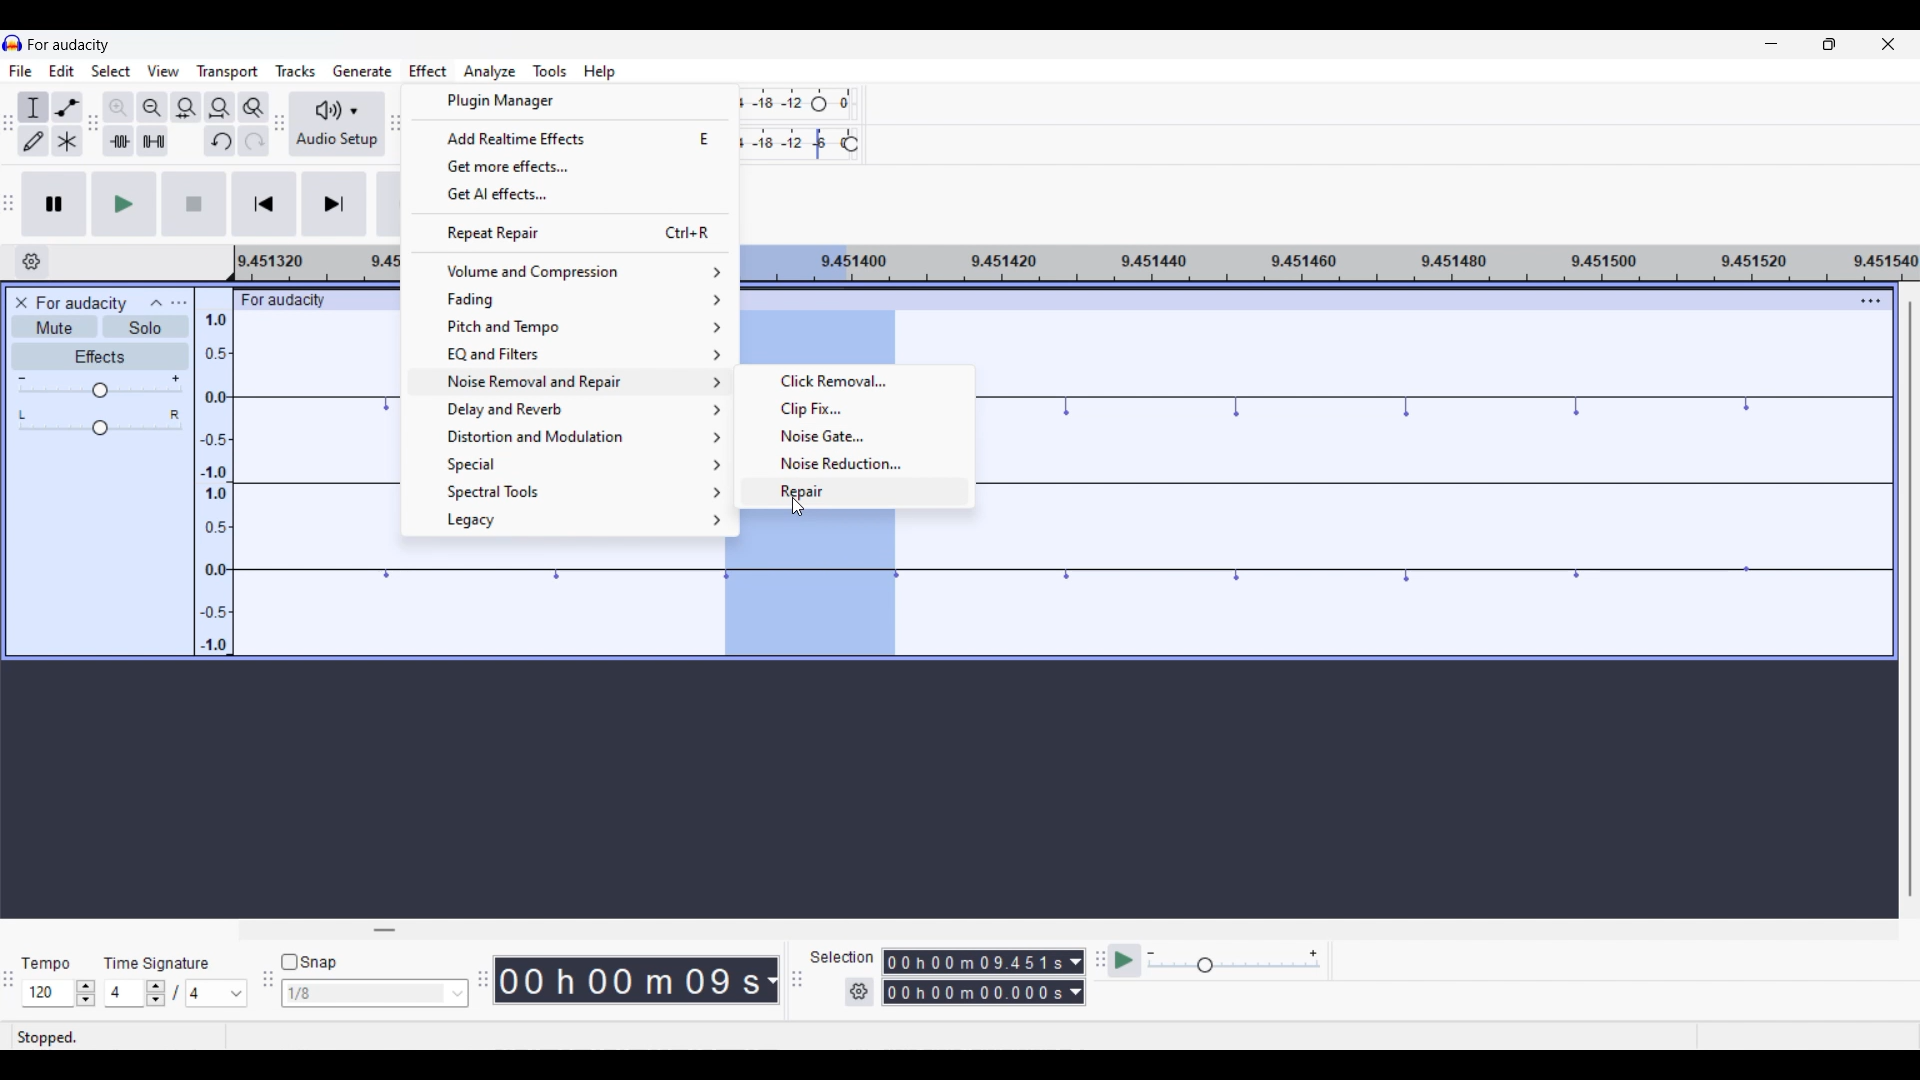 The width and height of the screenshot is (1920, 1080). What do you see at coordinates (1234, 962) in the screenshot?
I see `Playback speed scale` at bounding box center [1234, 962].